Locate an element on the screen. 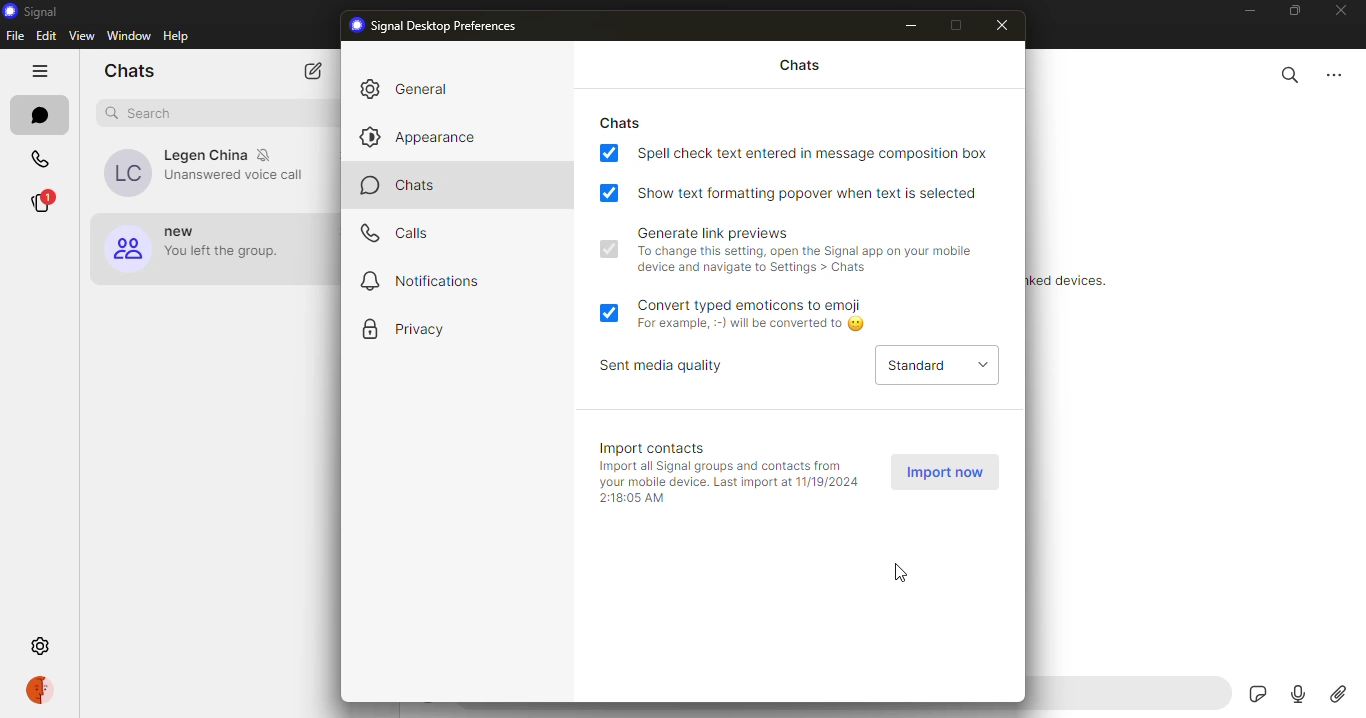 The height and width of the screenshot is (718, 1366). attach is located at coordinates (1339, 695).